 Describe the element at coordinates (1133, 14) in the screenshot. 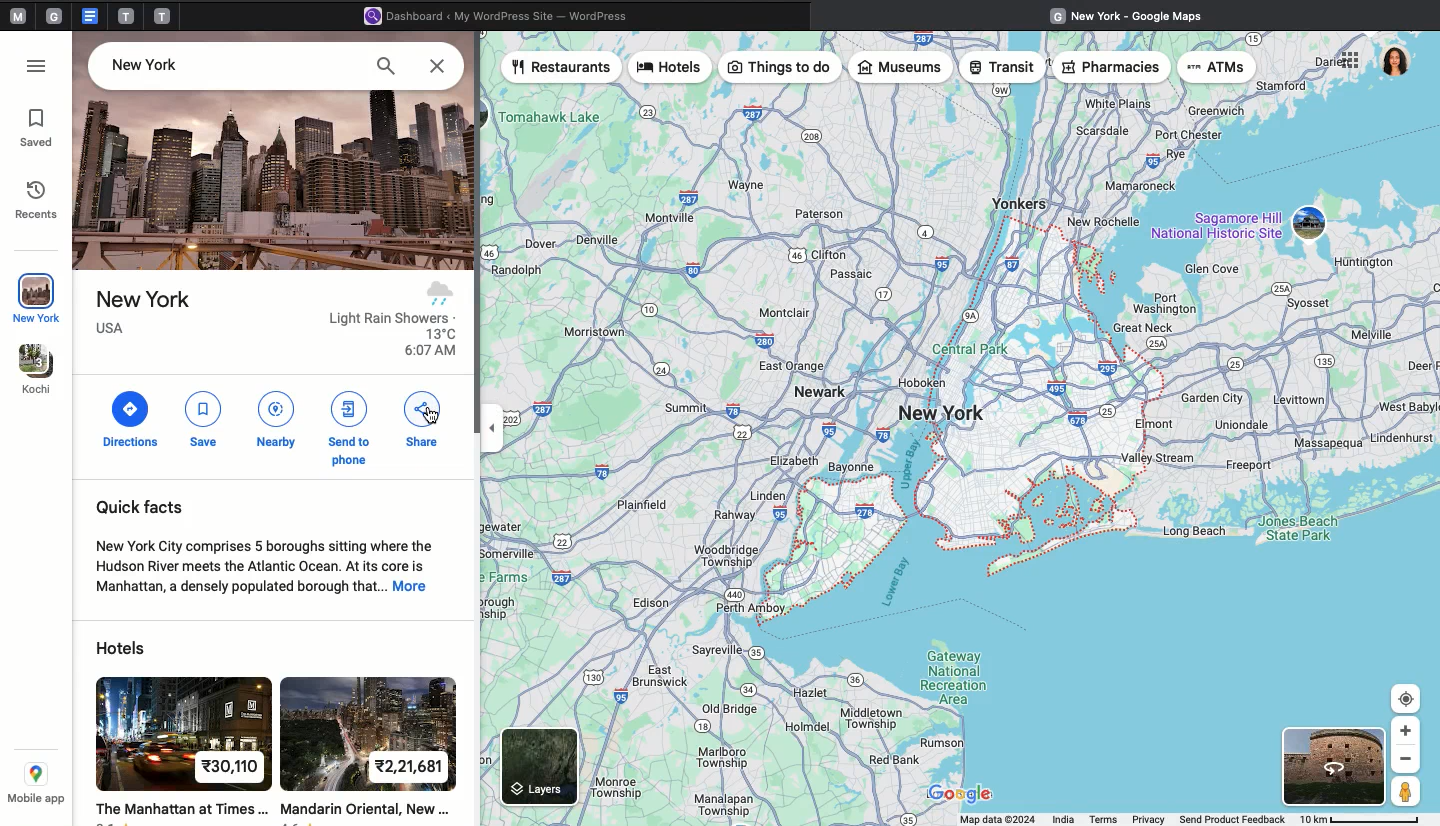

I see `Google maps` at that location.